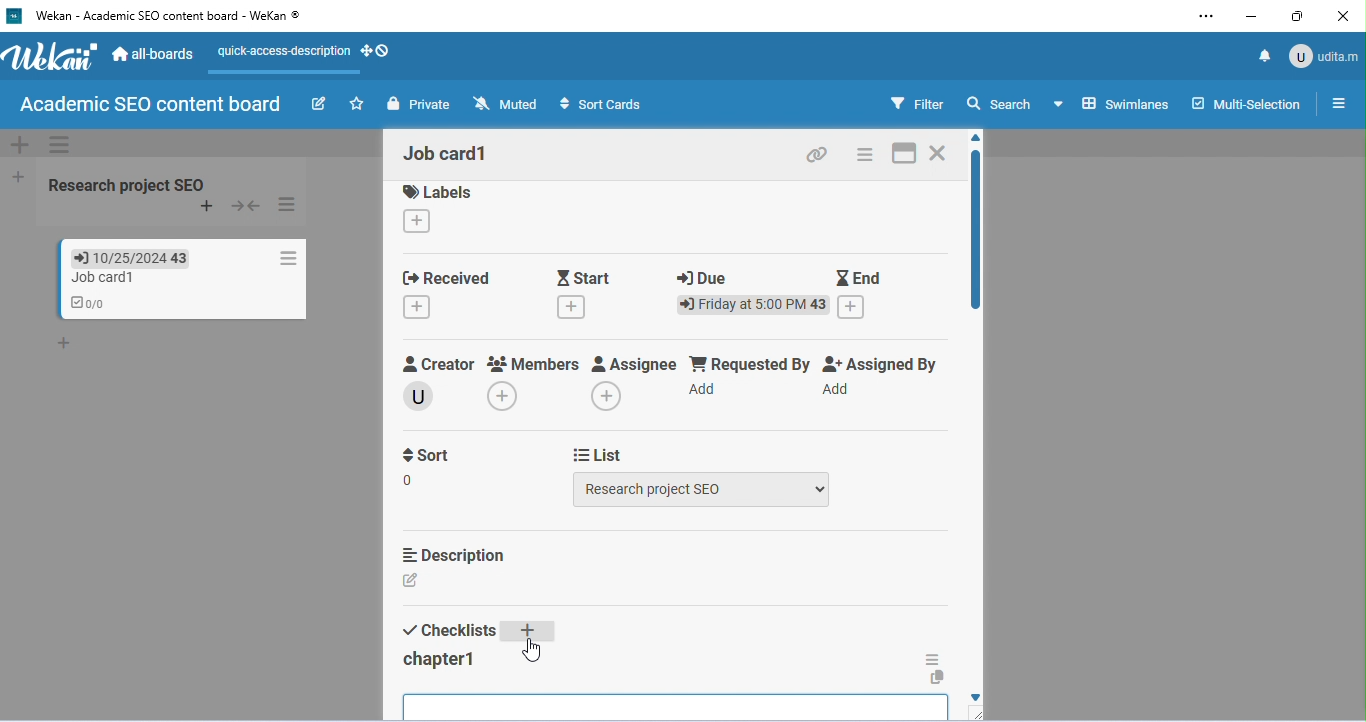 This screenshot has width=1366, height=722. Describe the element at coordinates (817, 156) in the screenshot. I see `copy card link` at that location.